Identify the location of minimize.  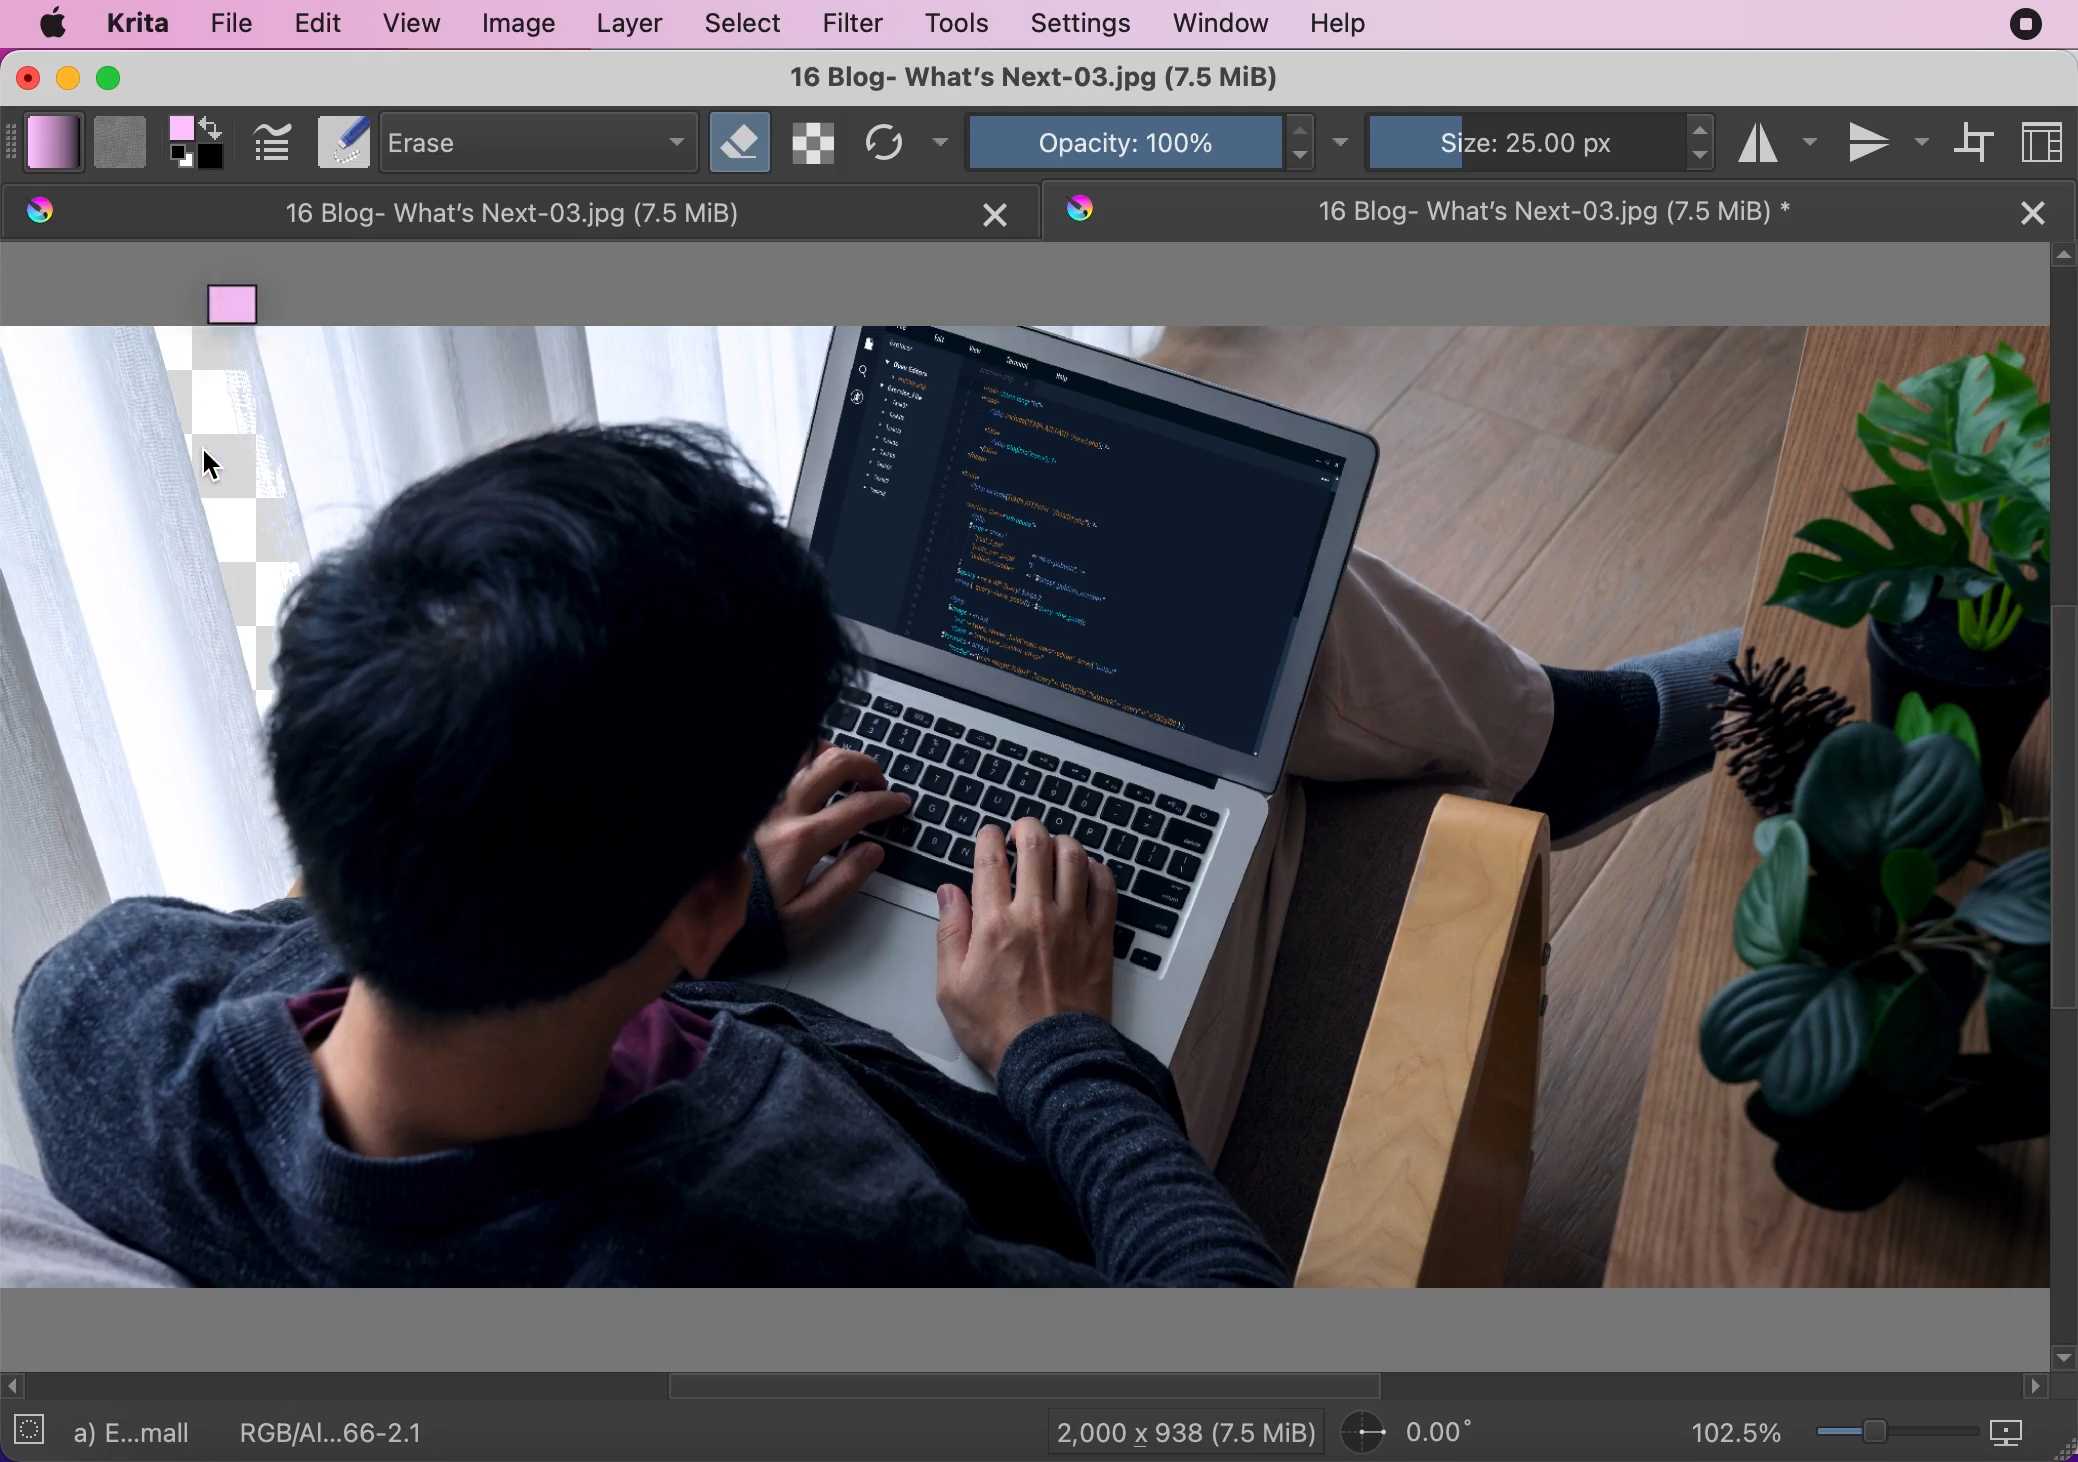
(68, 80).